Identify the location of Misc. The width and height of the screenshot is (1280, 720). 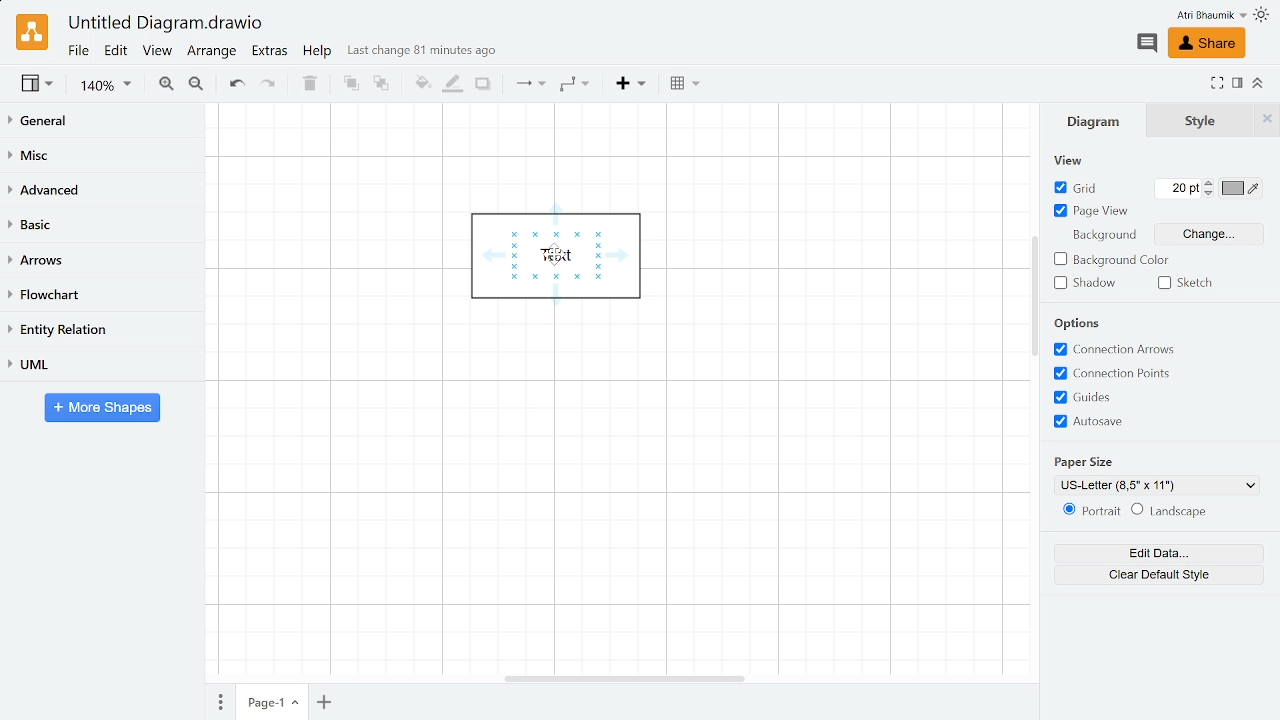
(103, 158).